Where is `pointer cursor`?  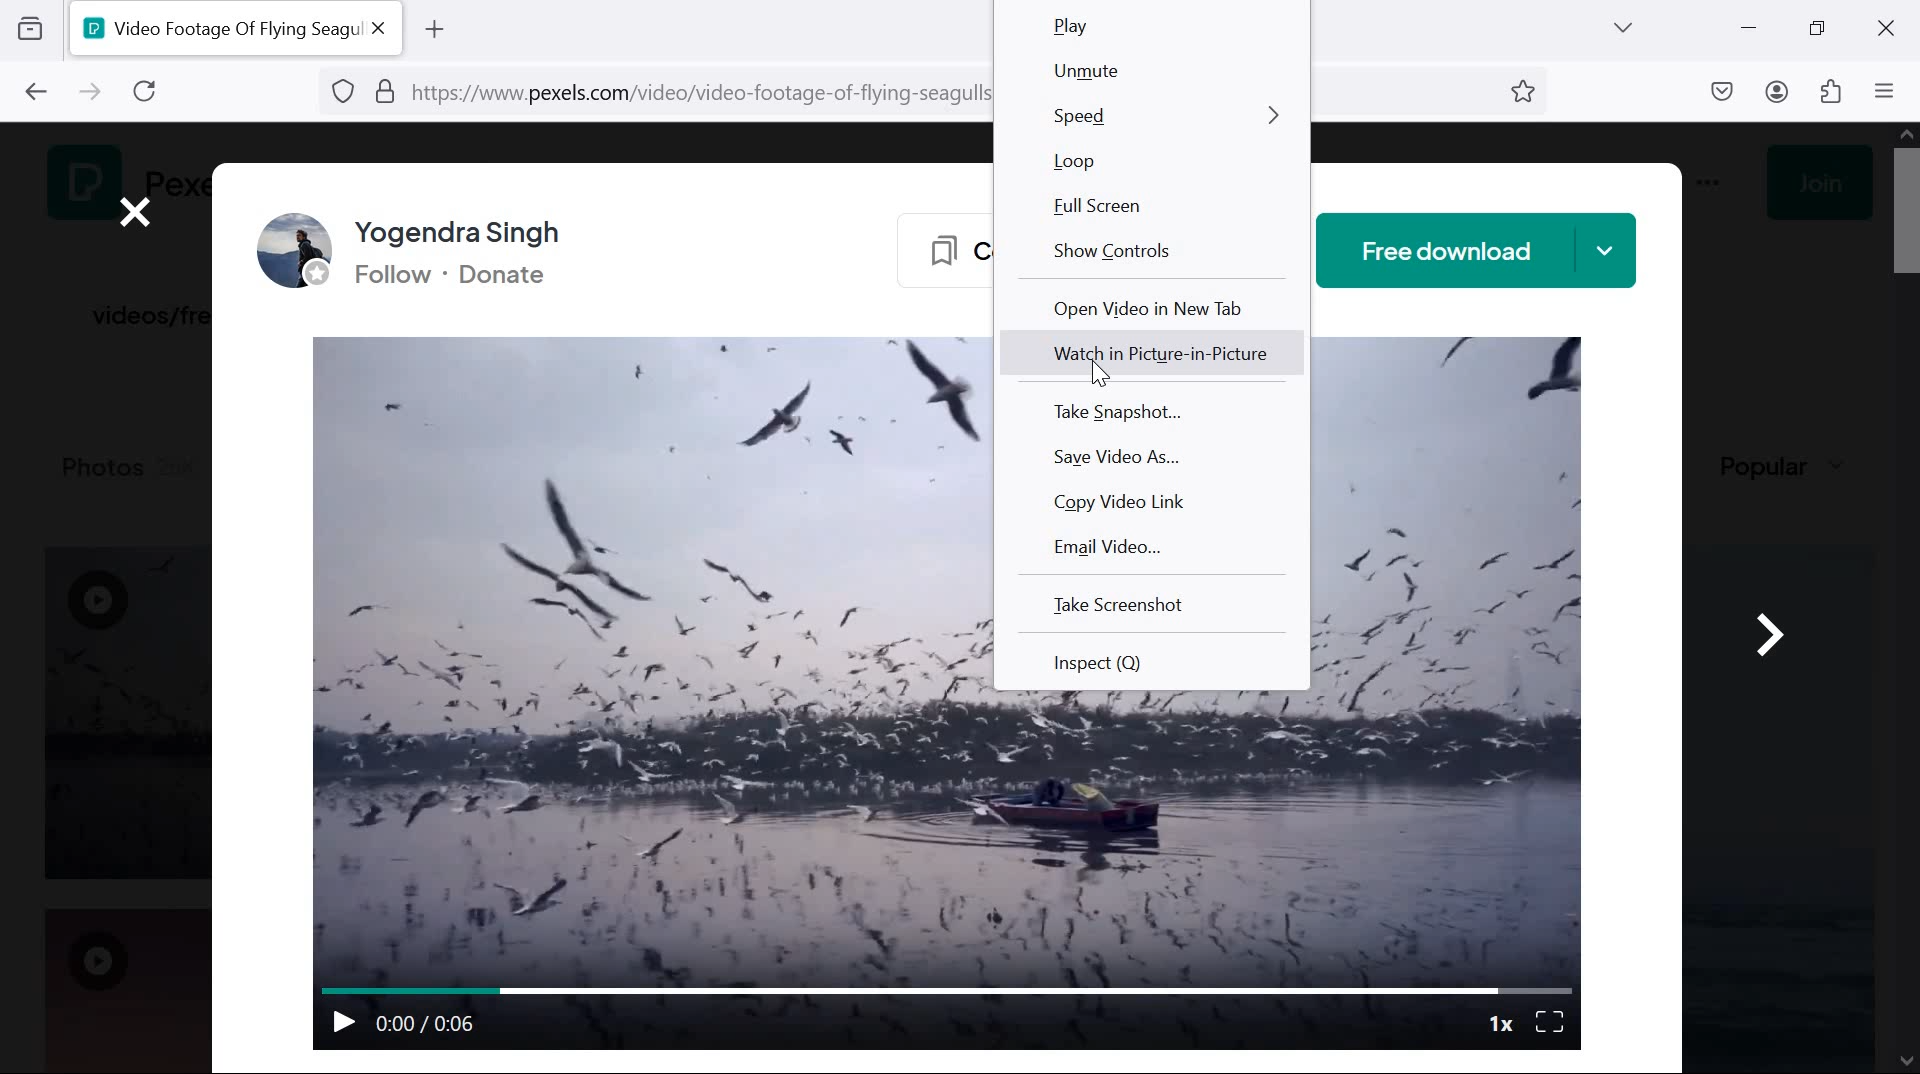 pointer cursor is located at coordinates (1095, 371).